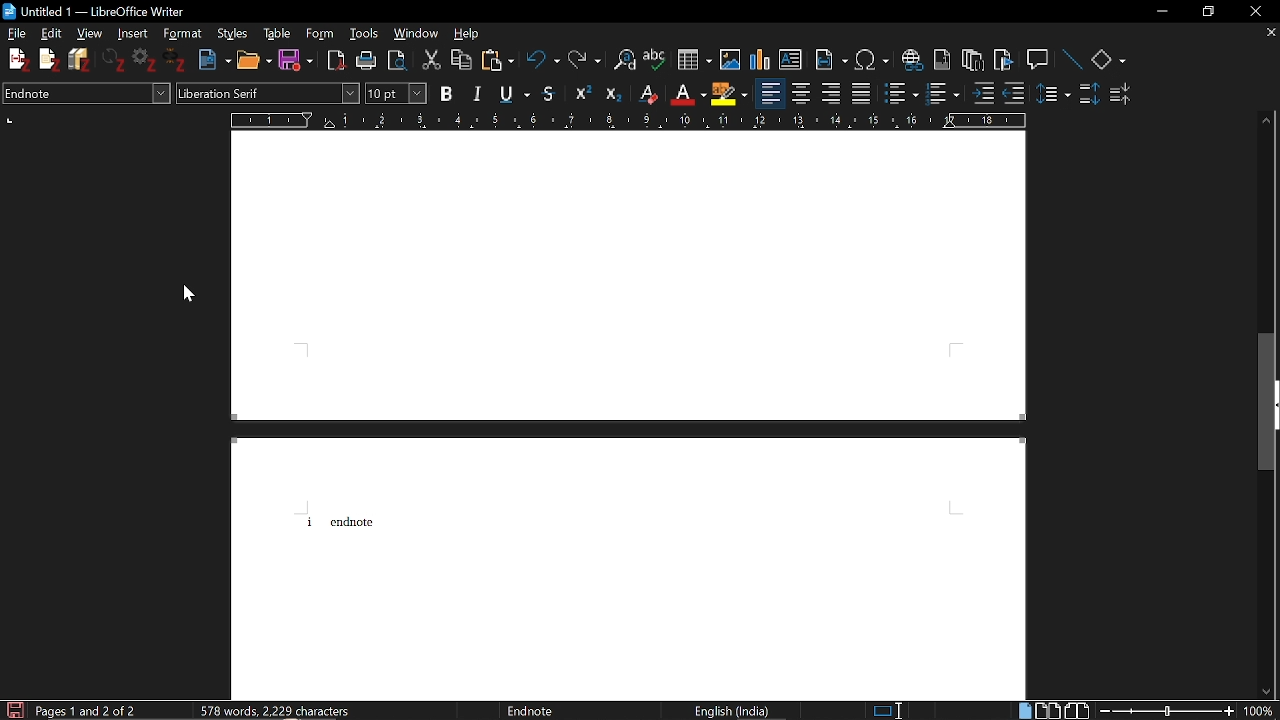  Describe the element at coordinates (336, 61) in the screenshot. I see `Save as PDF` at that location.